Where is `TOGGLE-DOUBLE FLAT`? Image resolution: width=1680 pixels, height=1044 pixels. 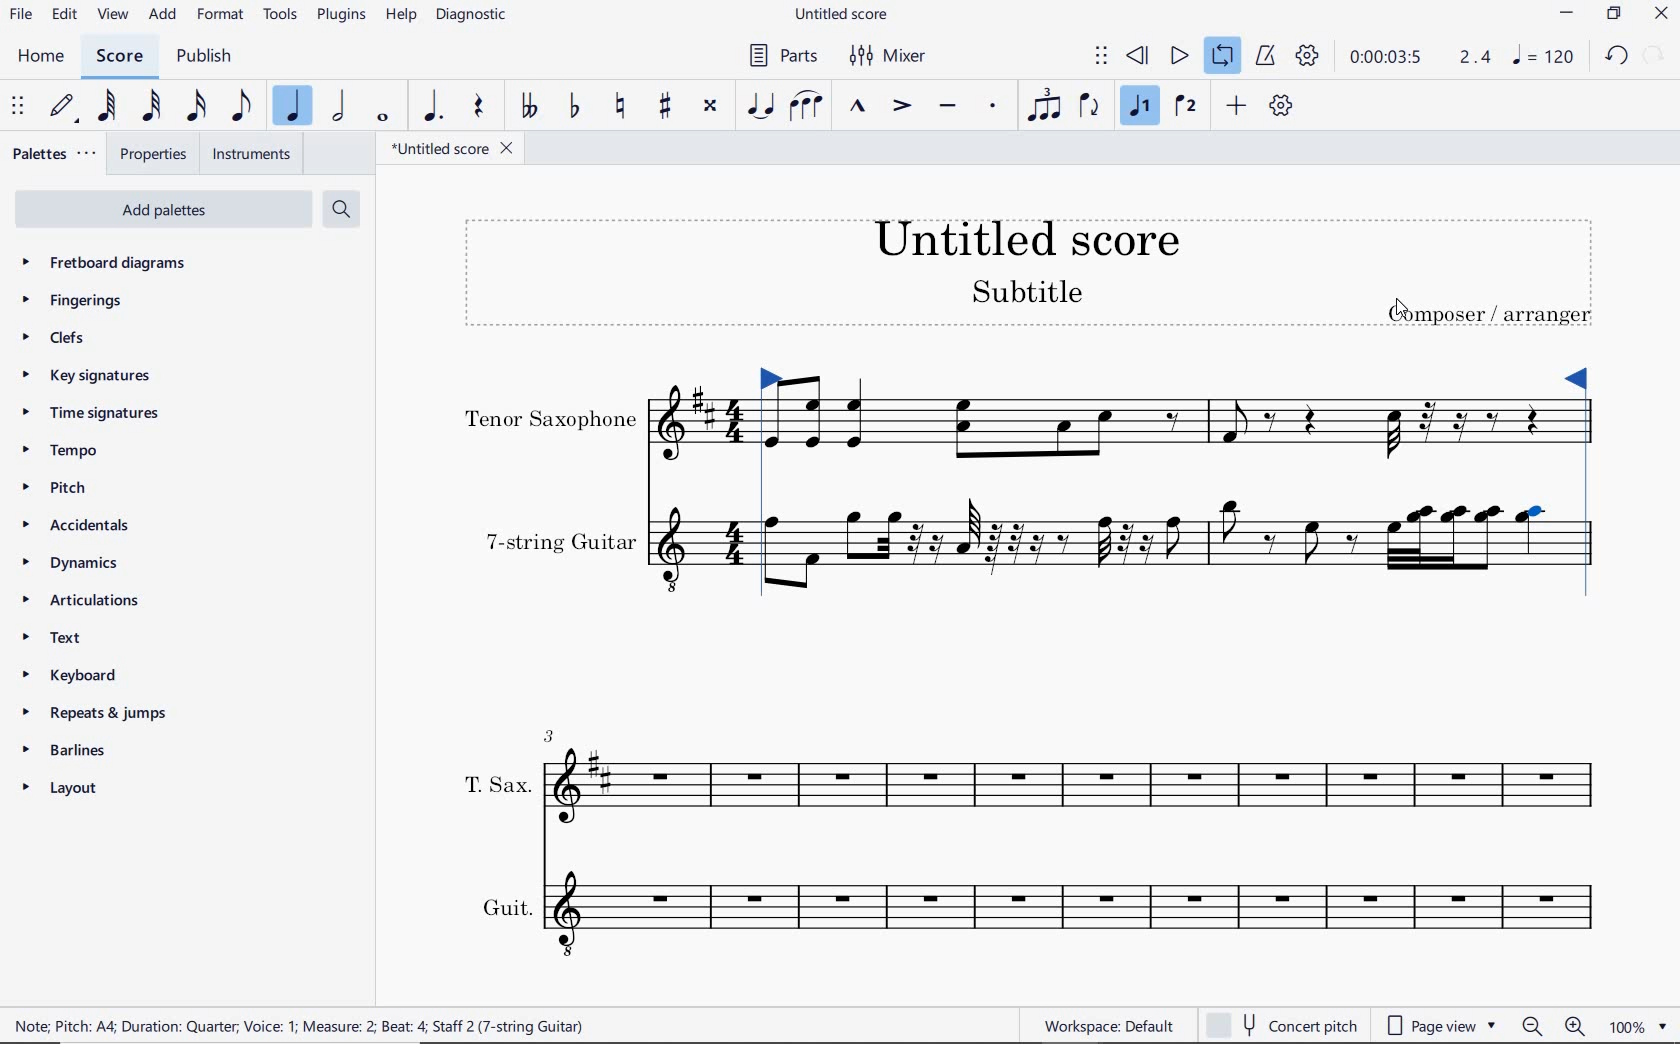
TOGGLE-DOUBLE FLAT is located at coordinates (528, 108).